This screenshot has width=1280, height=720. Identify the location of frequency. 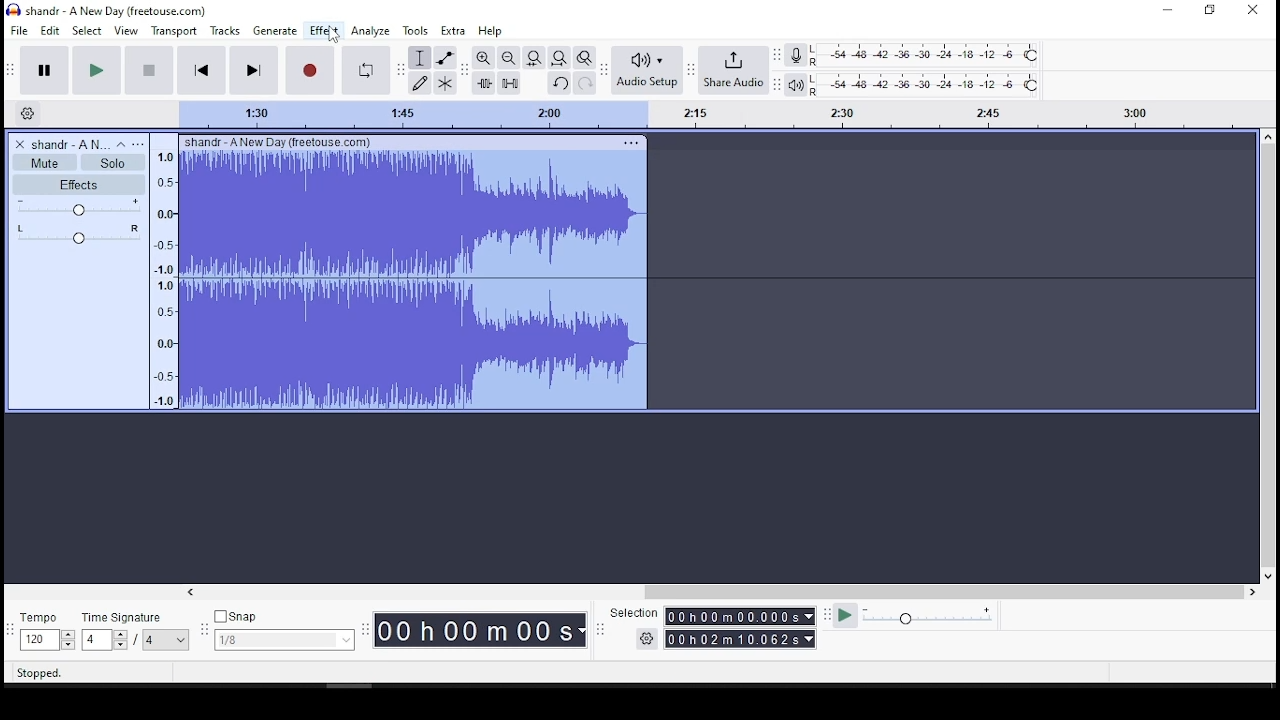
(159, 272).